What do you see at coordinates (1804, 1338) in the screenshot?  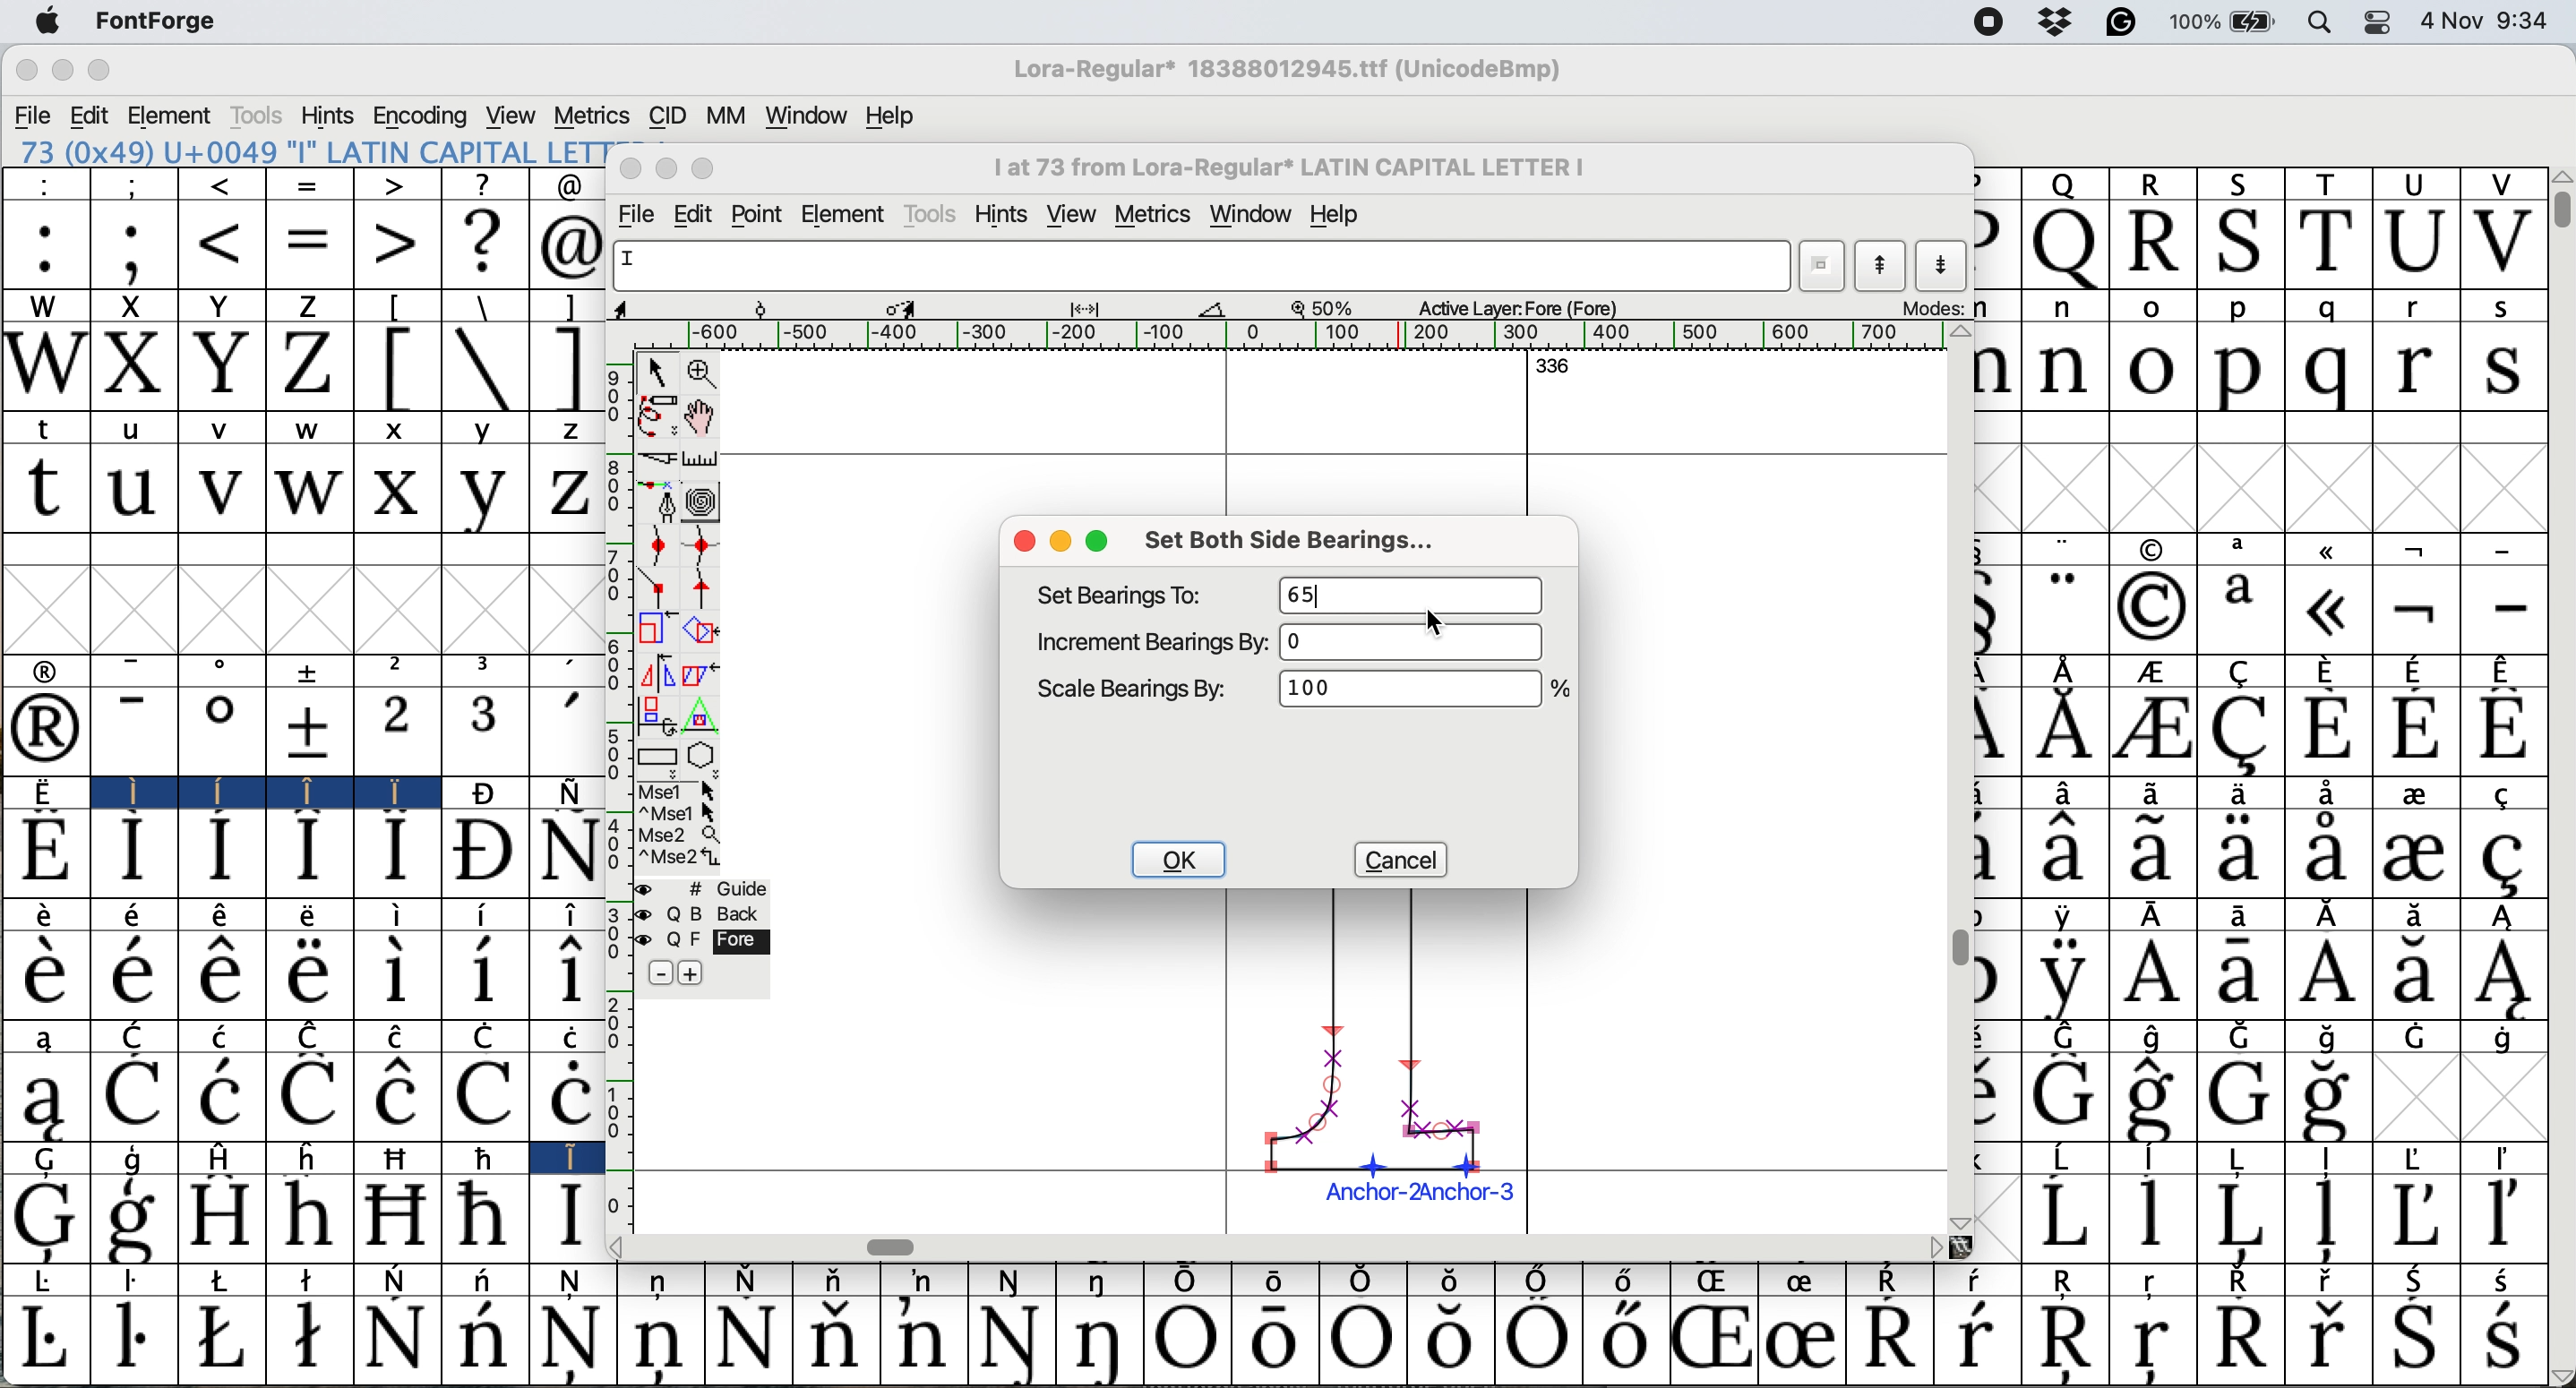 I see `Symbol` at bounding box center [1804, 1338].